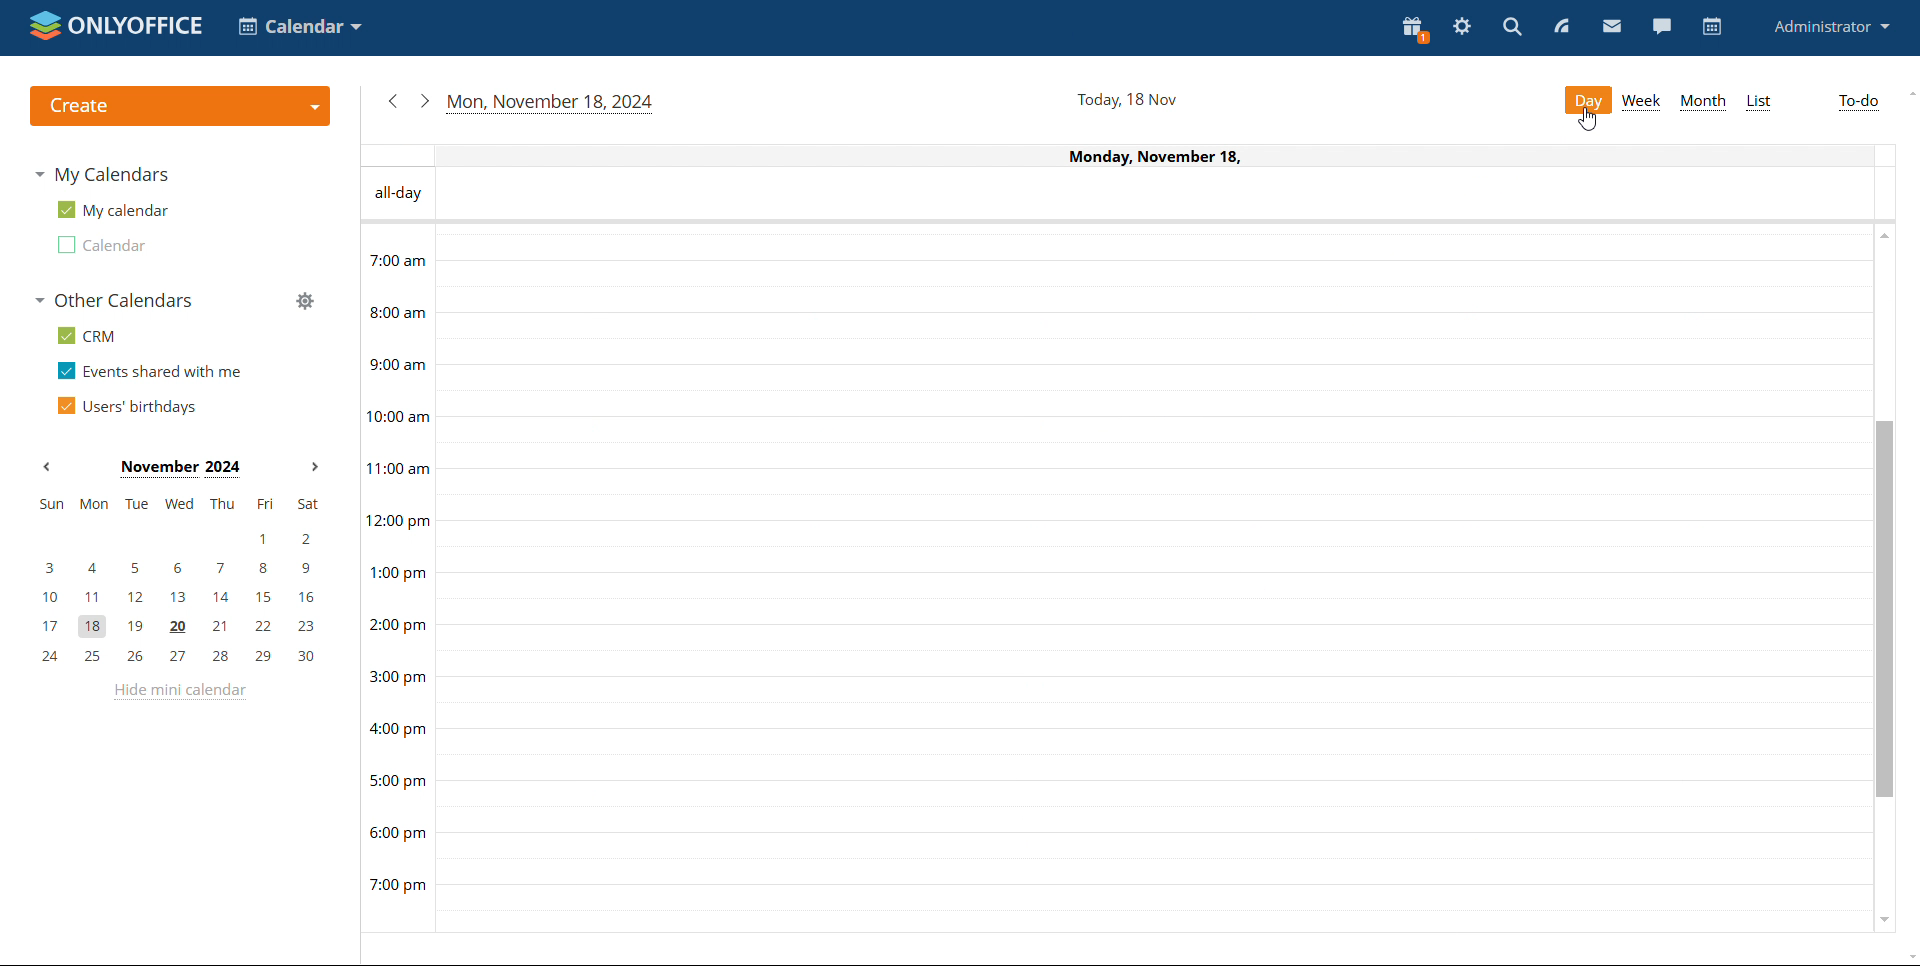 Image resolution: width=1920 pixels, height=966 pixels. I want to click on to-do, so click(1859, 100).